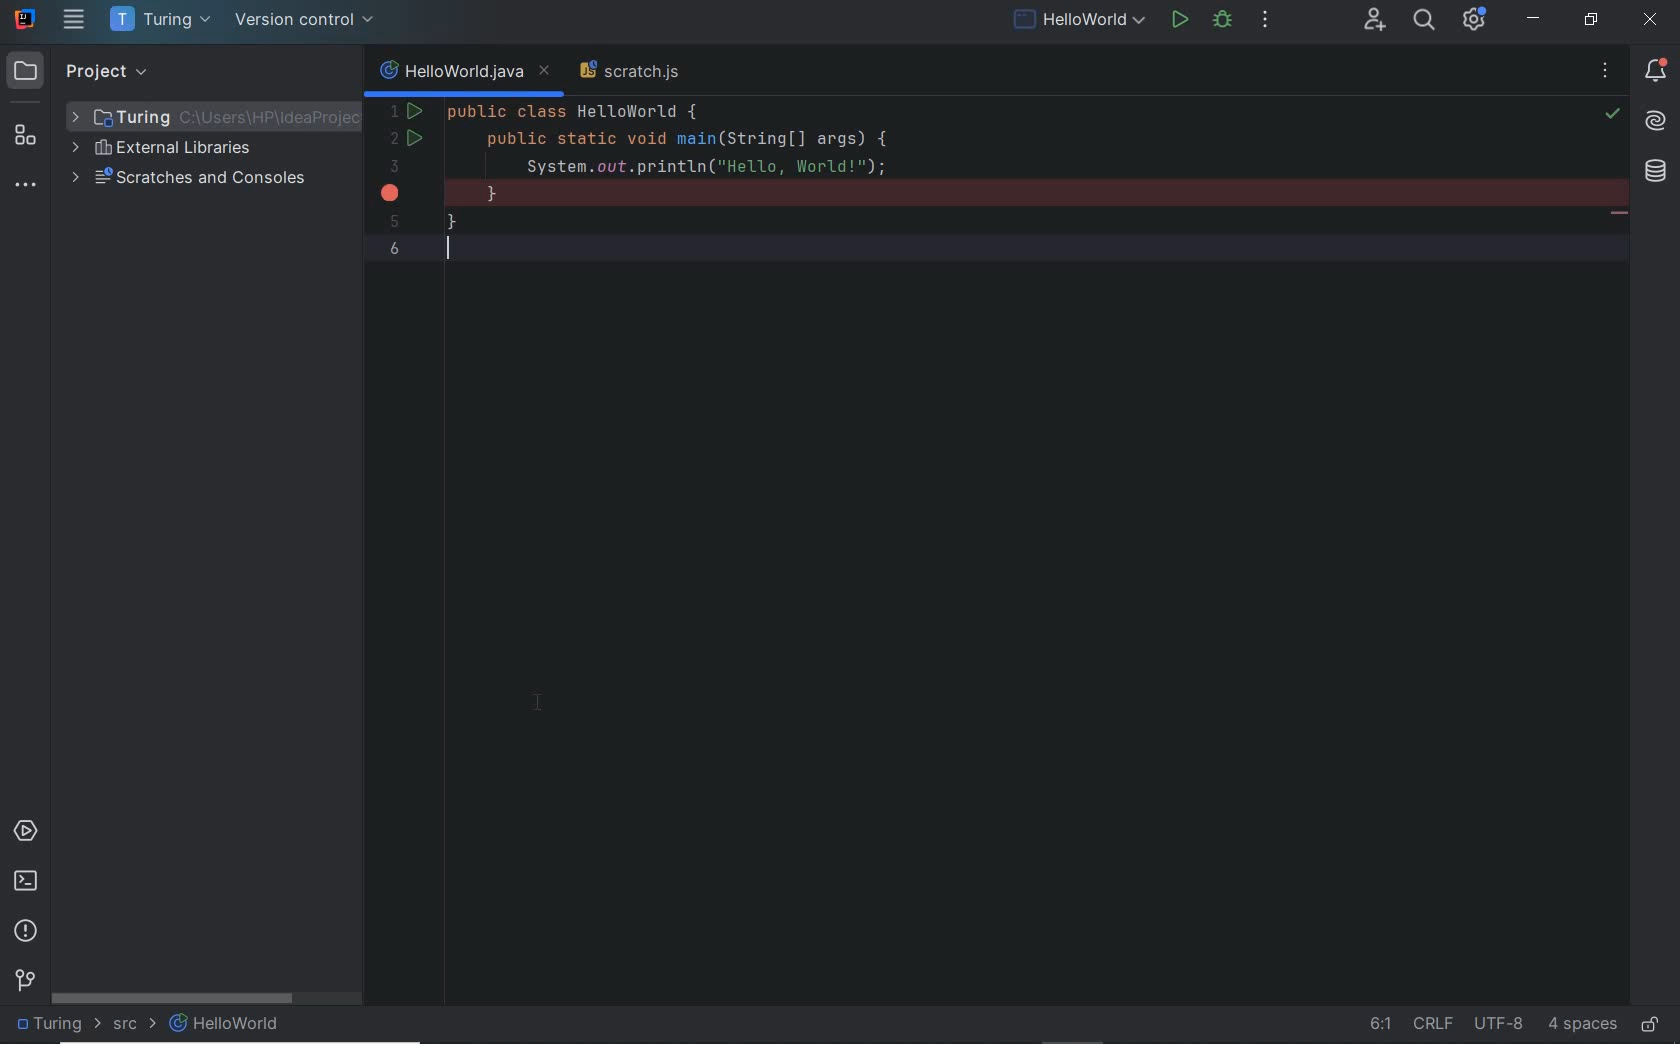 This screenshot has height=1044, width=1680. Describe the element at coordinates (1422, 19) in the screenshot. I see `search everywhere` at that location.